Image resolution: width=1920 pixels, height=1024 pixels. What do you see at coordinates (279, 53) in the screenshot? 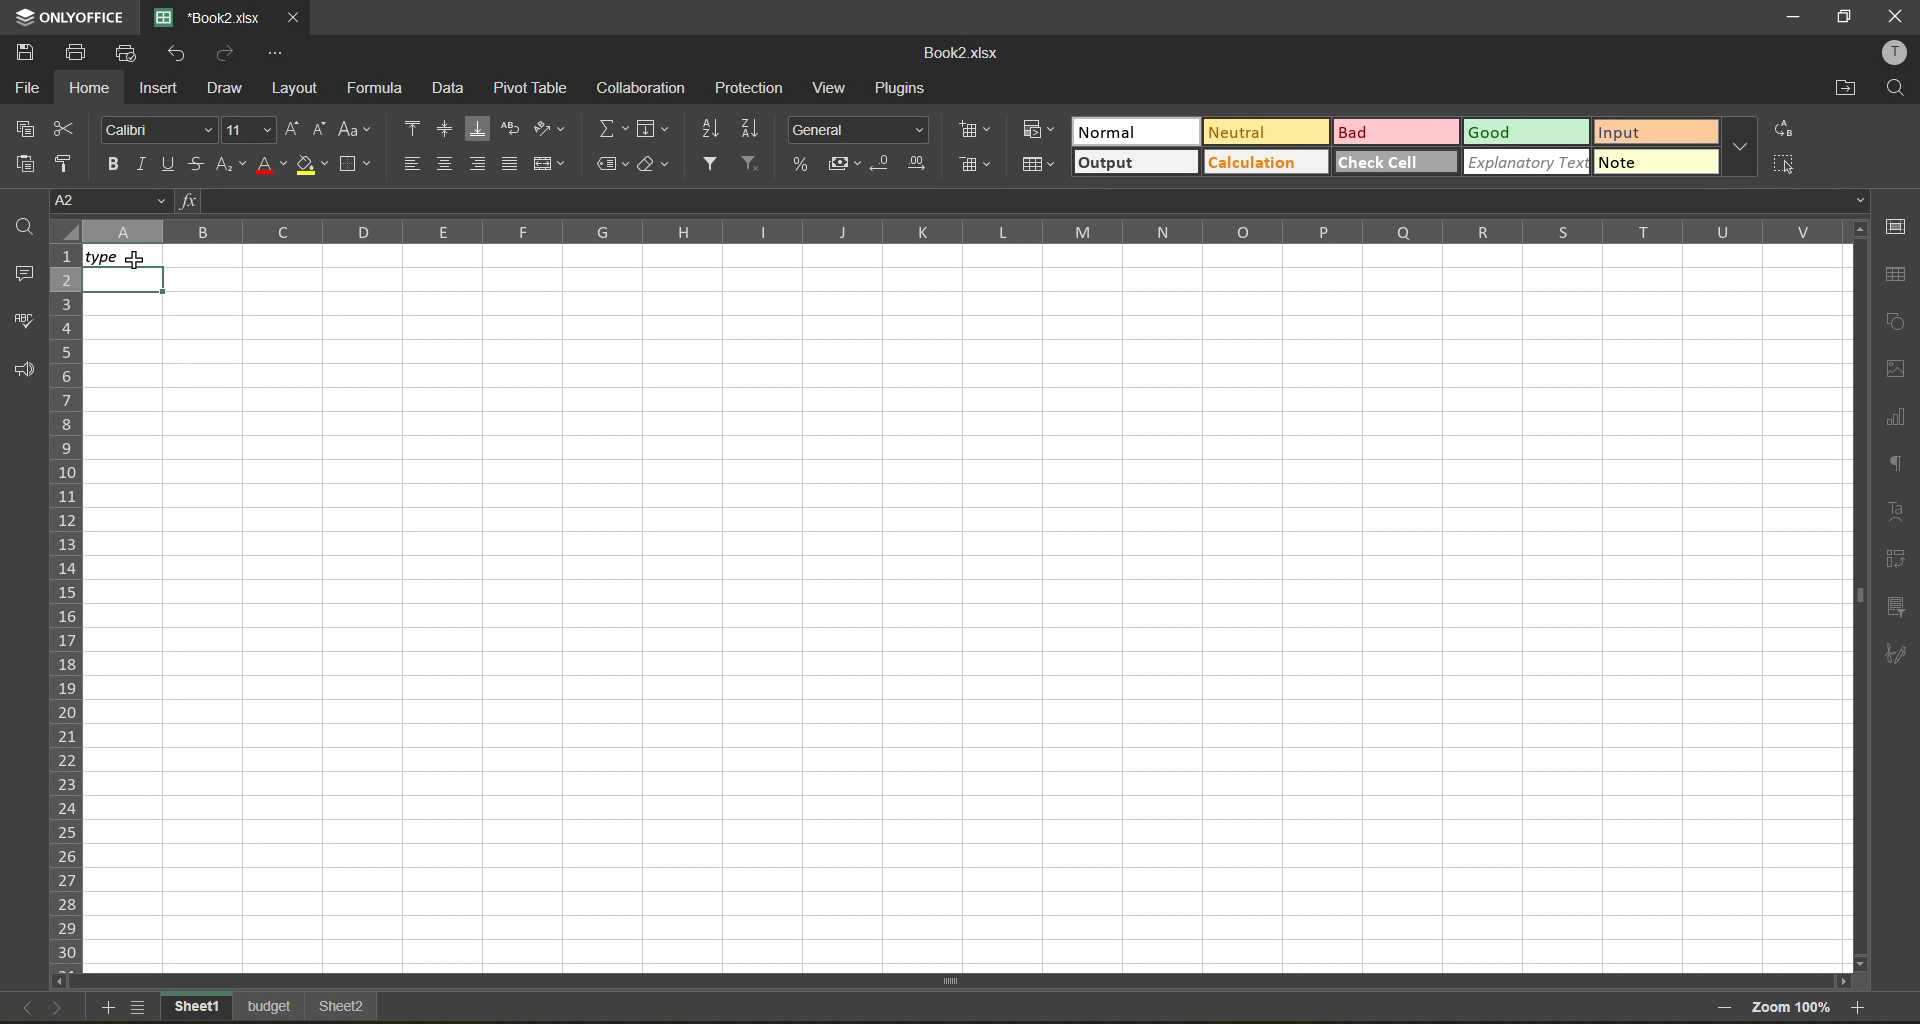
I see `customize quick access toolbar` at bounding box center [279, 53].